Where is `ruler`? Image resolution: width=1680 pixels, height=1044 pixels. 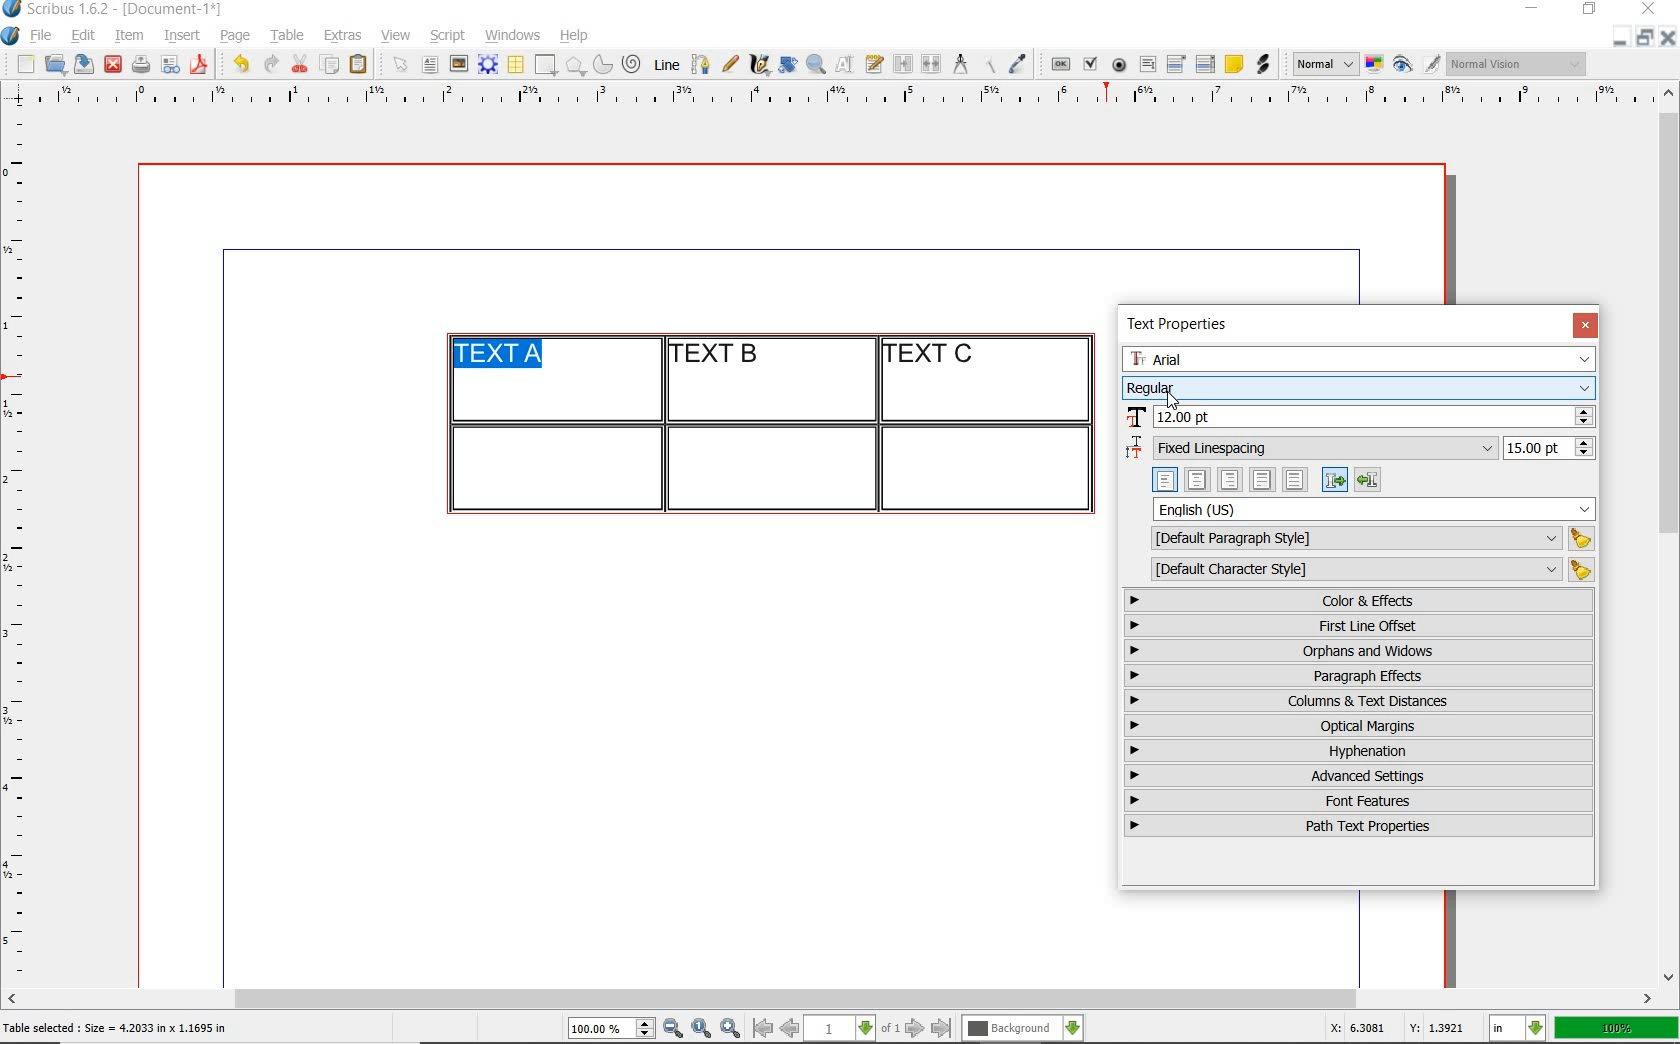
ruler is located at coordinates (22, 546).